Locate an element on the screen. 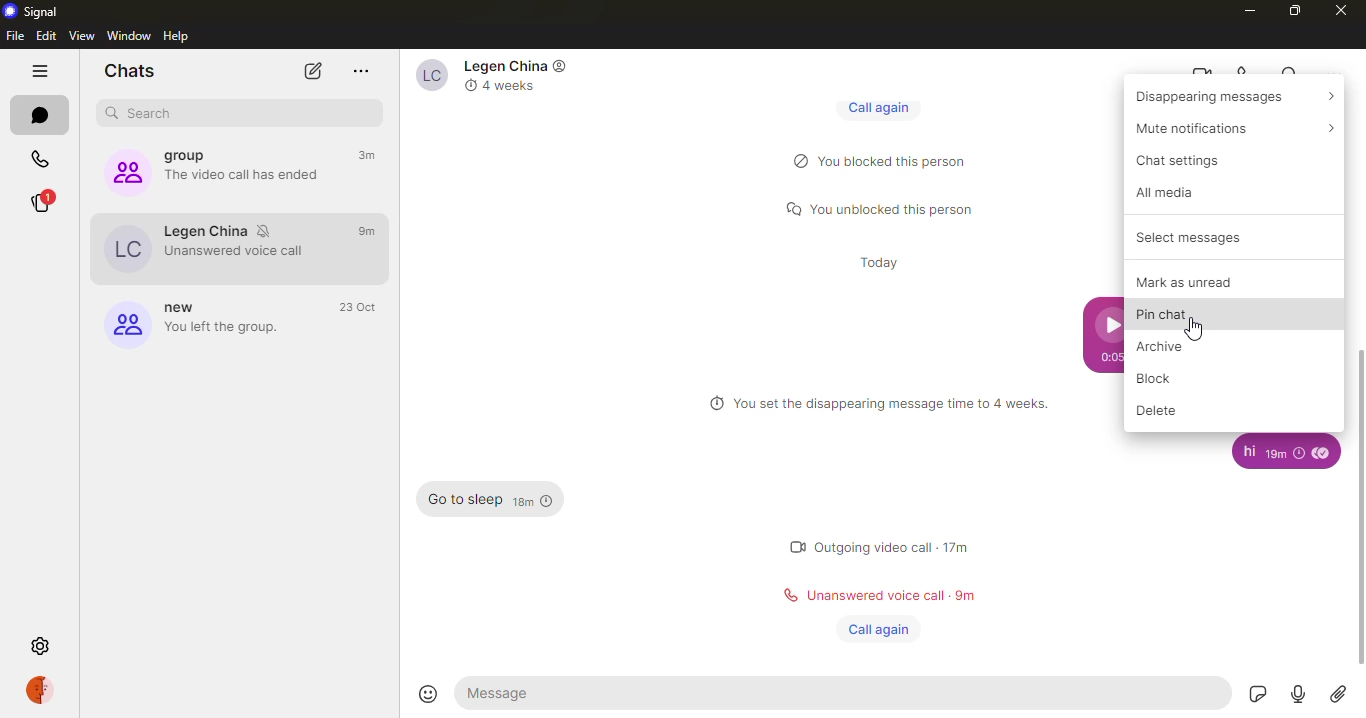  pin chat is located at coordinates (1171, 316).